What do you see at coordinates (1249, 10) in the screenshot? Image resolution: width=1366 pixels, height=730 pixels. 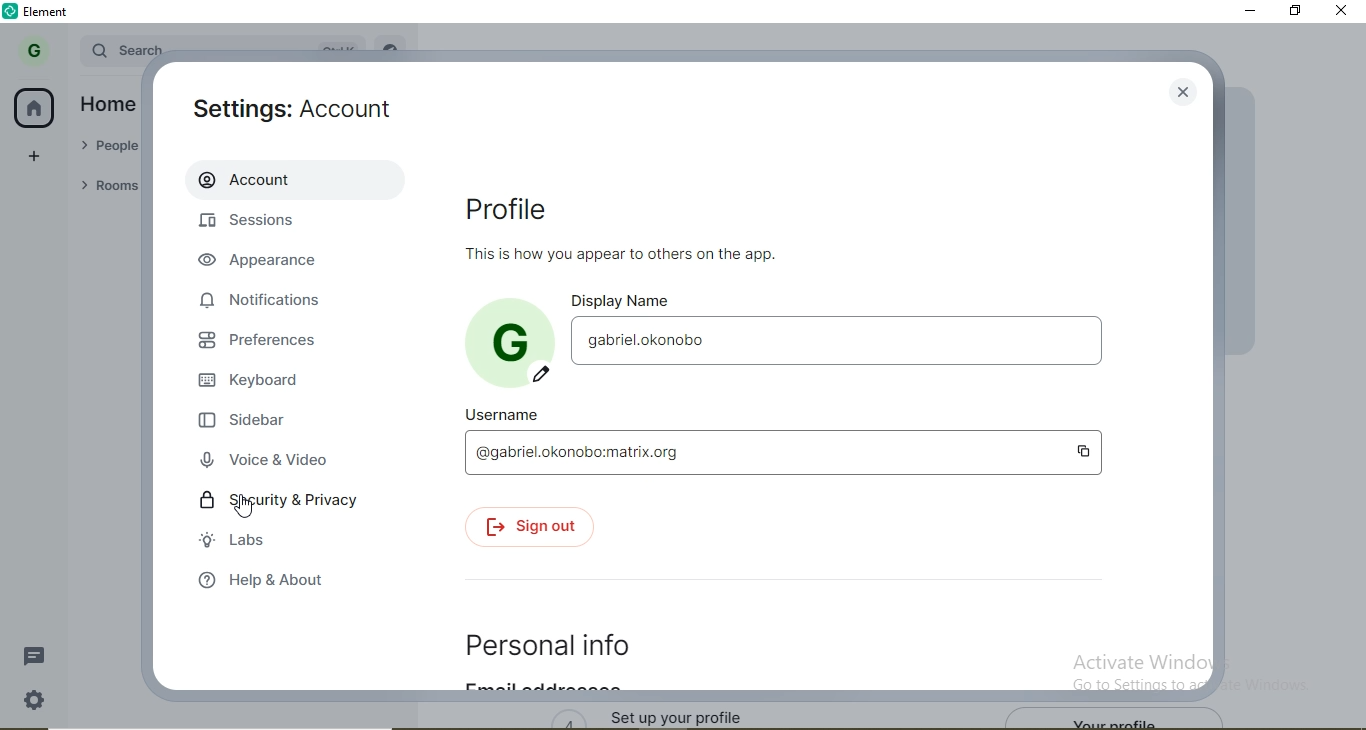 I see `minimise` at bounding box center [1249, 10].